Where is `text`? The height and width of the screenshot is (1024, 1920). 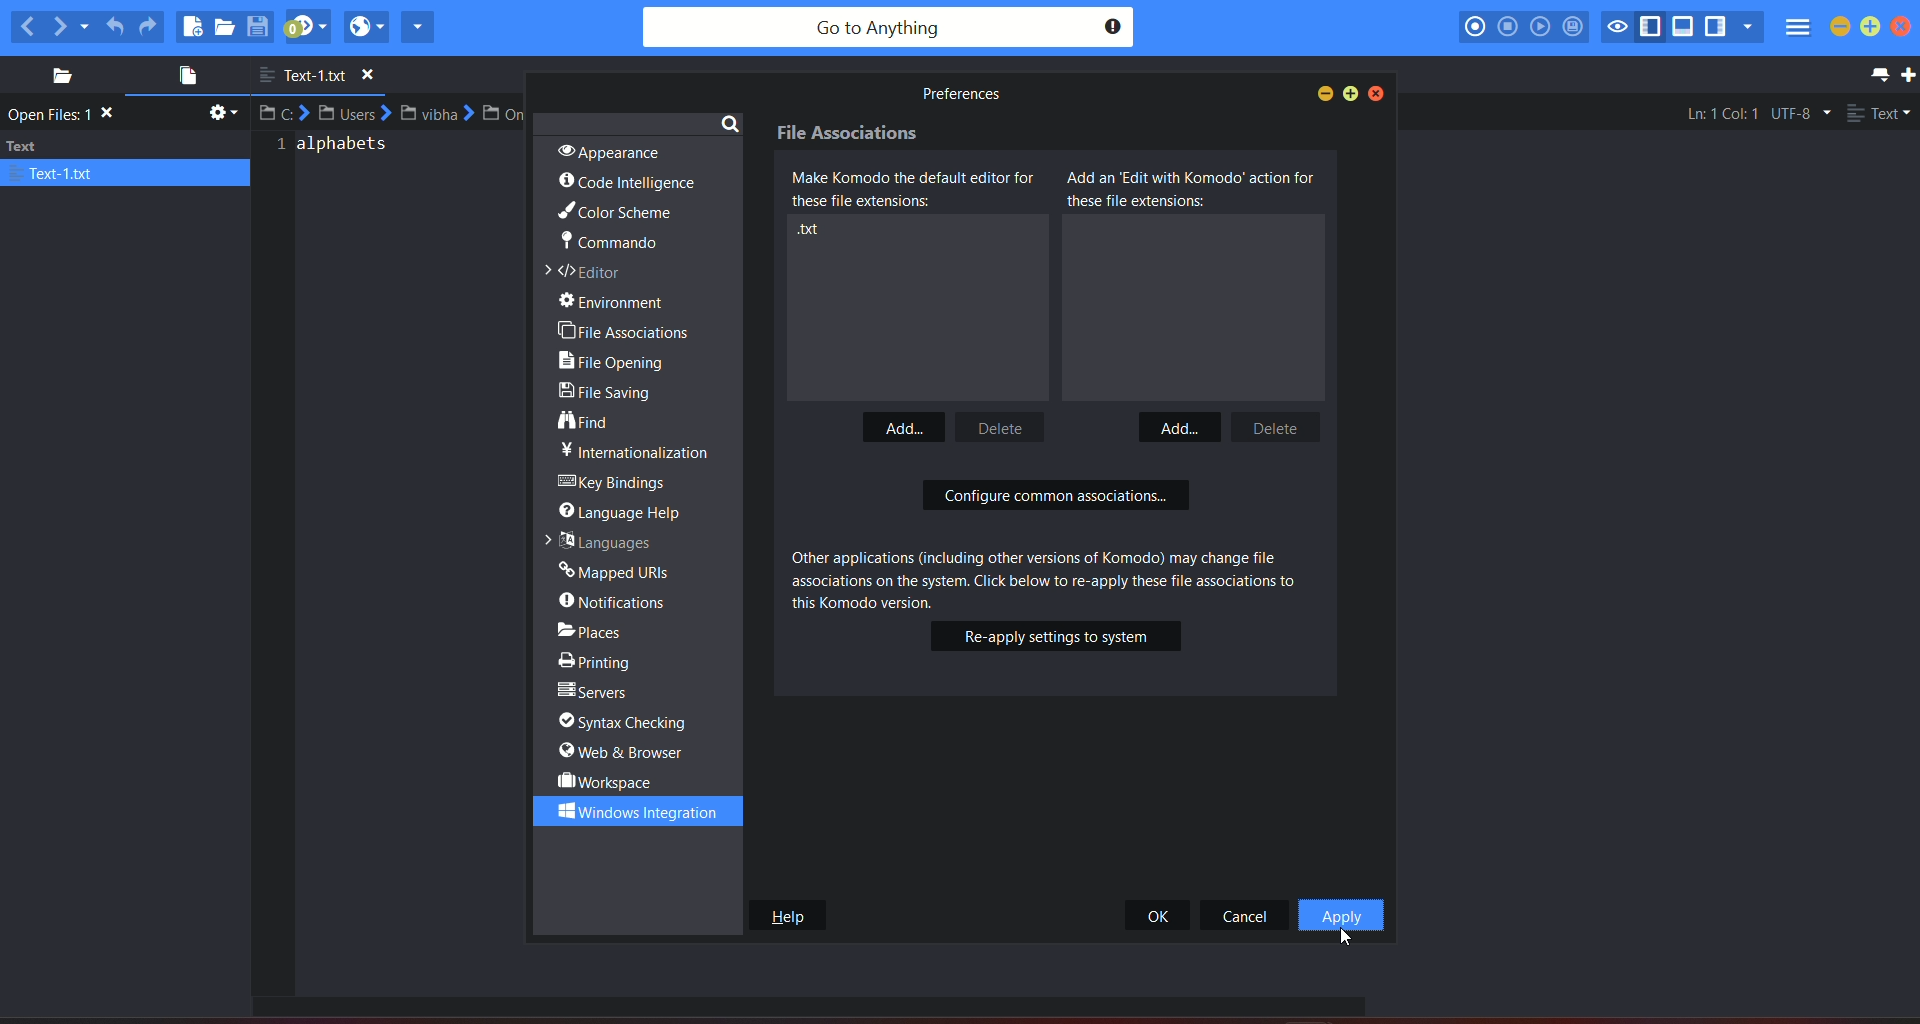 text is located at coordinates (958, 94).